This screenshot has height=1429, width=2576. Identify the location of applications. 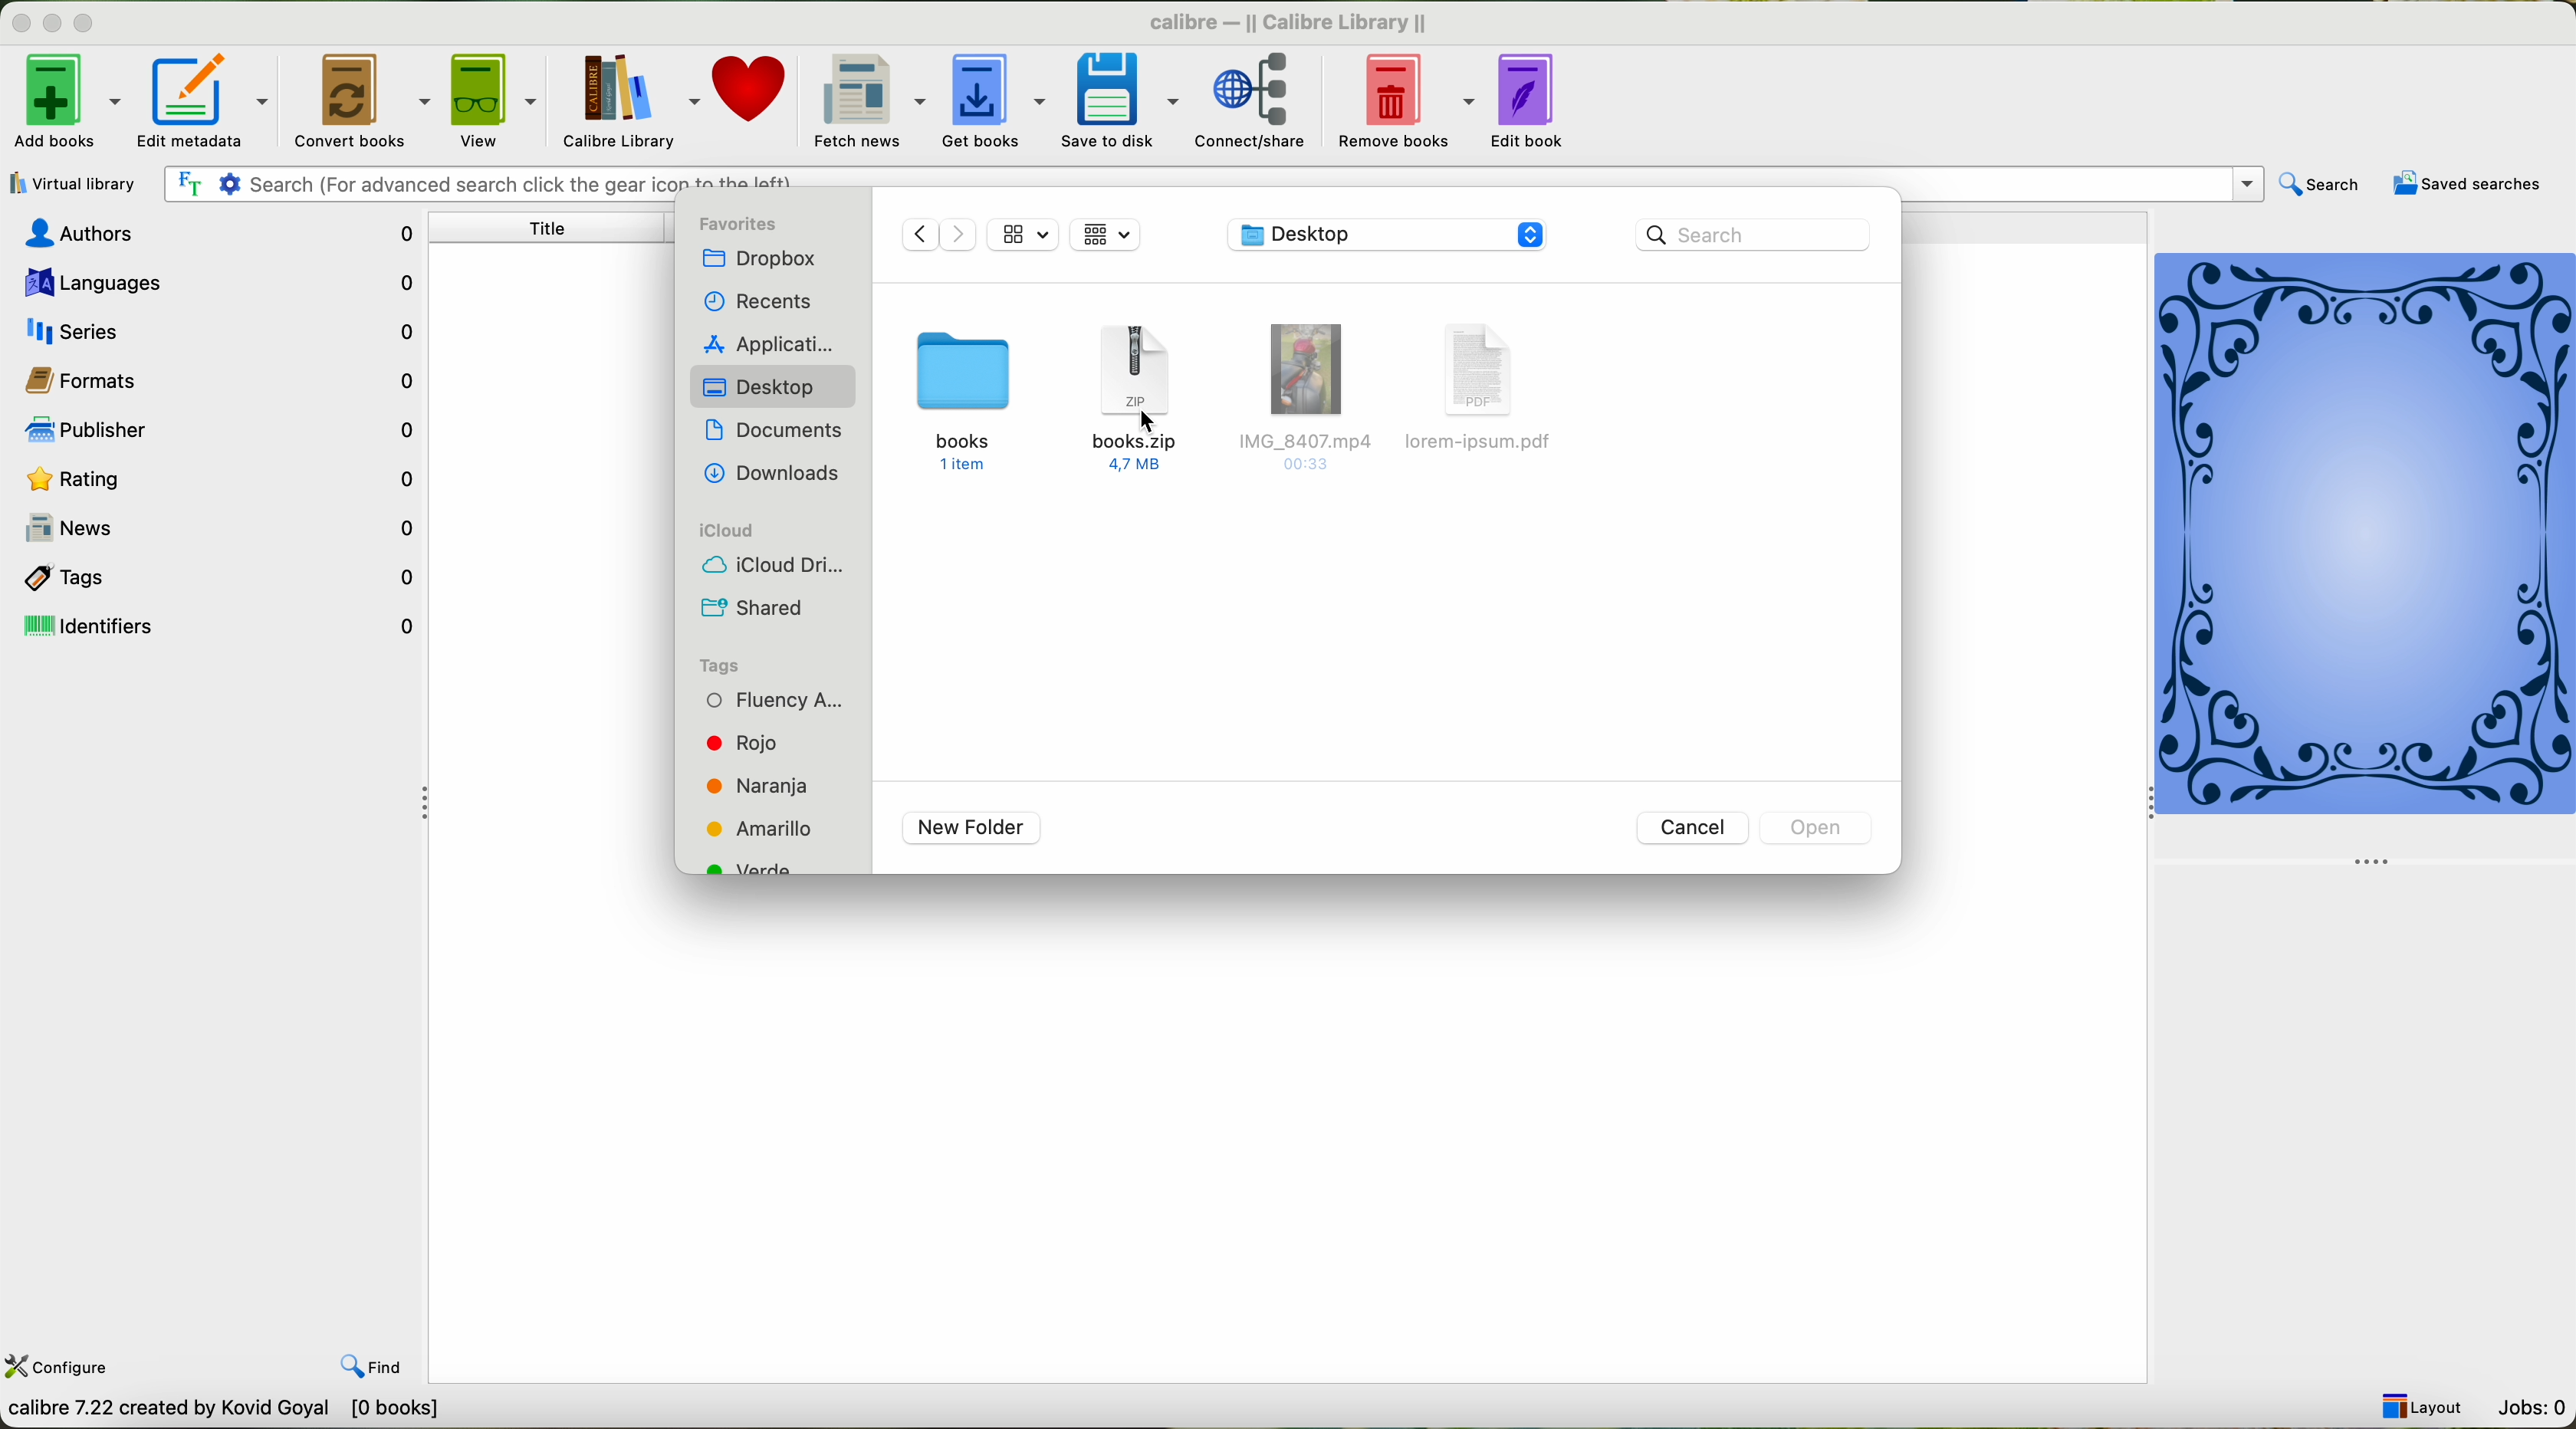
(769, 345).